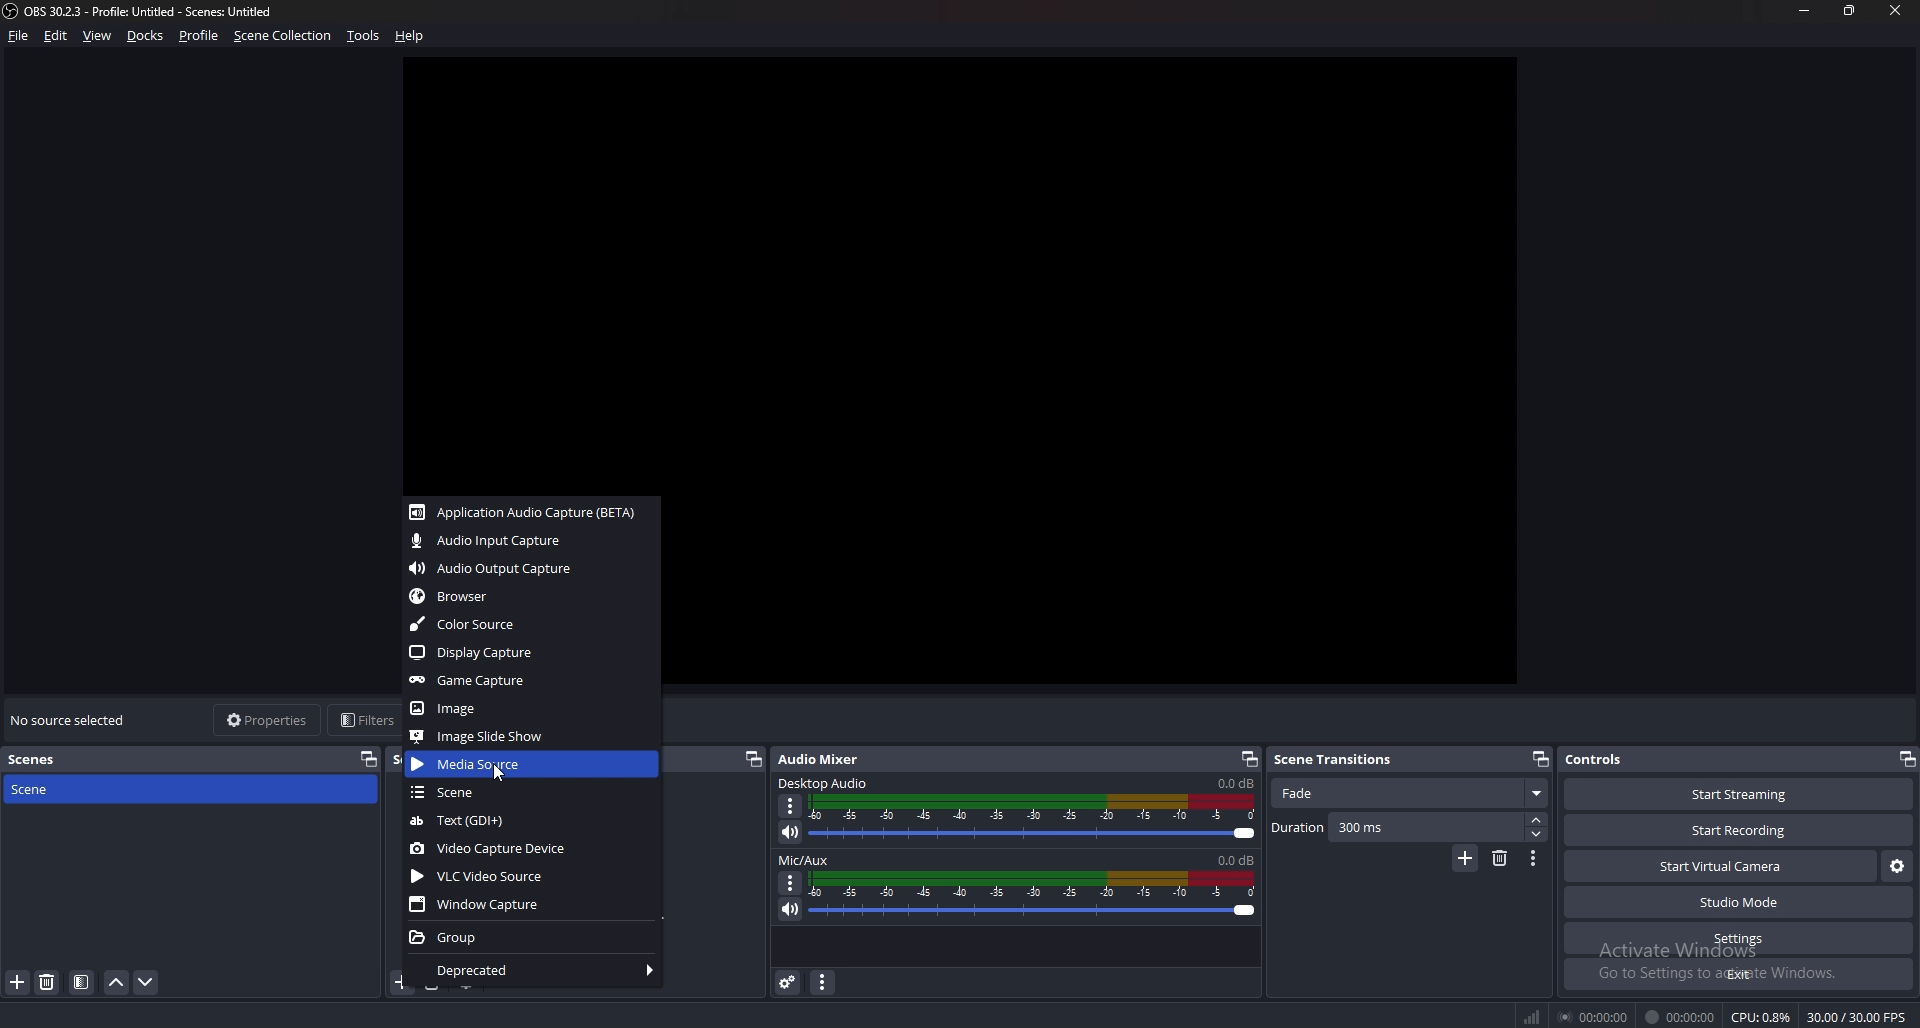 The image size is (1920, 1028). I want to click on Scene collection, so click(283, 35).